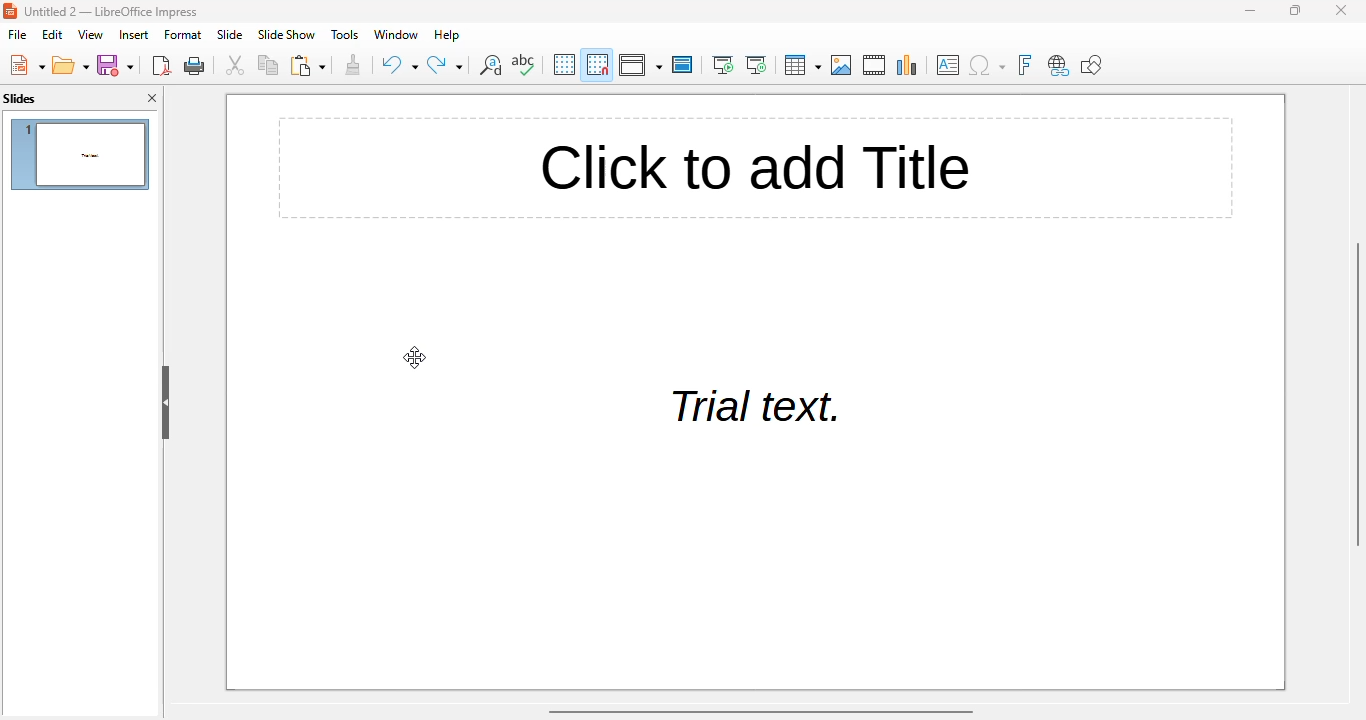  Describe the element at coordinates (908, 65) in the screenshot. I see `insert chart` at that location.